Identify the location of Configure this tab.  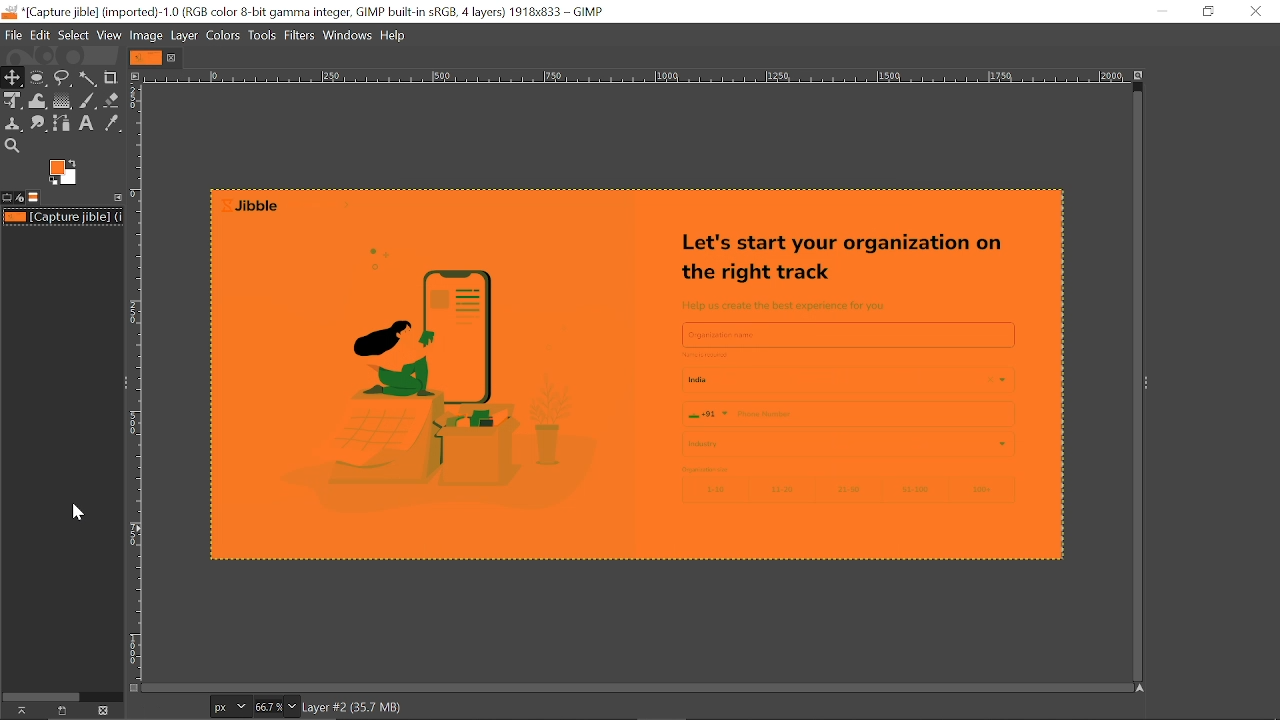
(115, 197).